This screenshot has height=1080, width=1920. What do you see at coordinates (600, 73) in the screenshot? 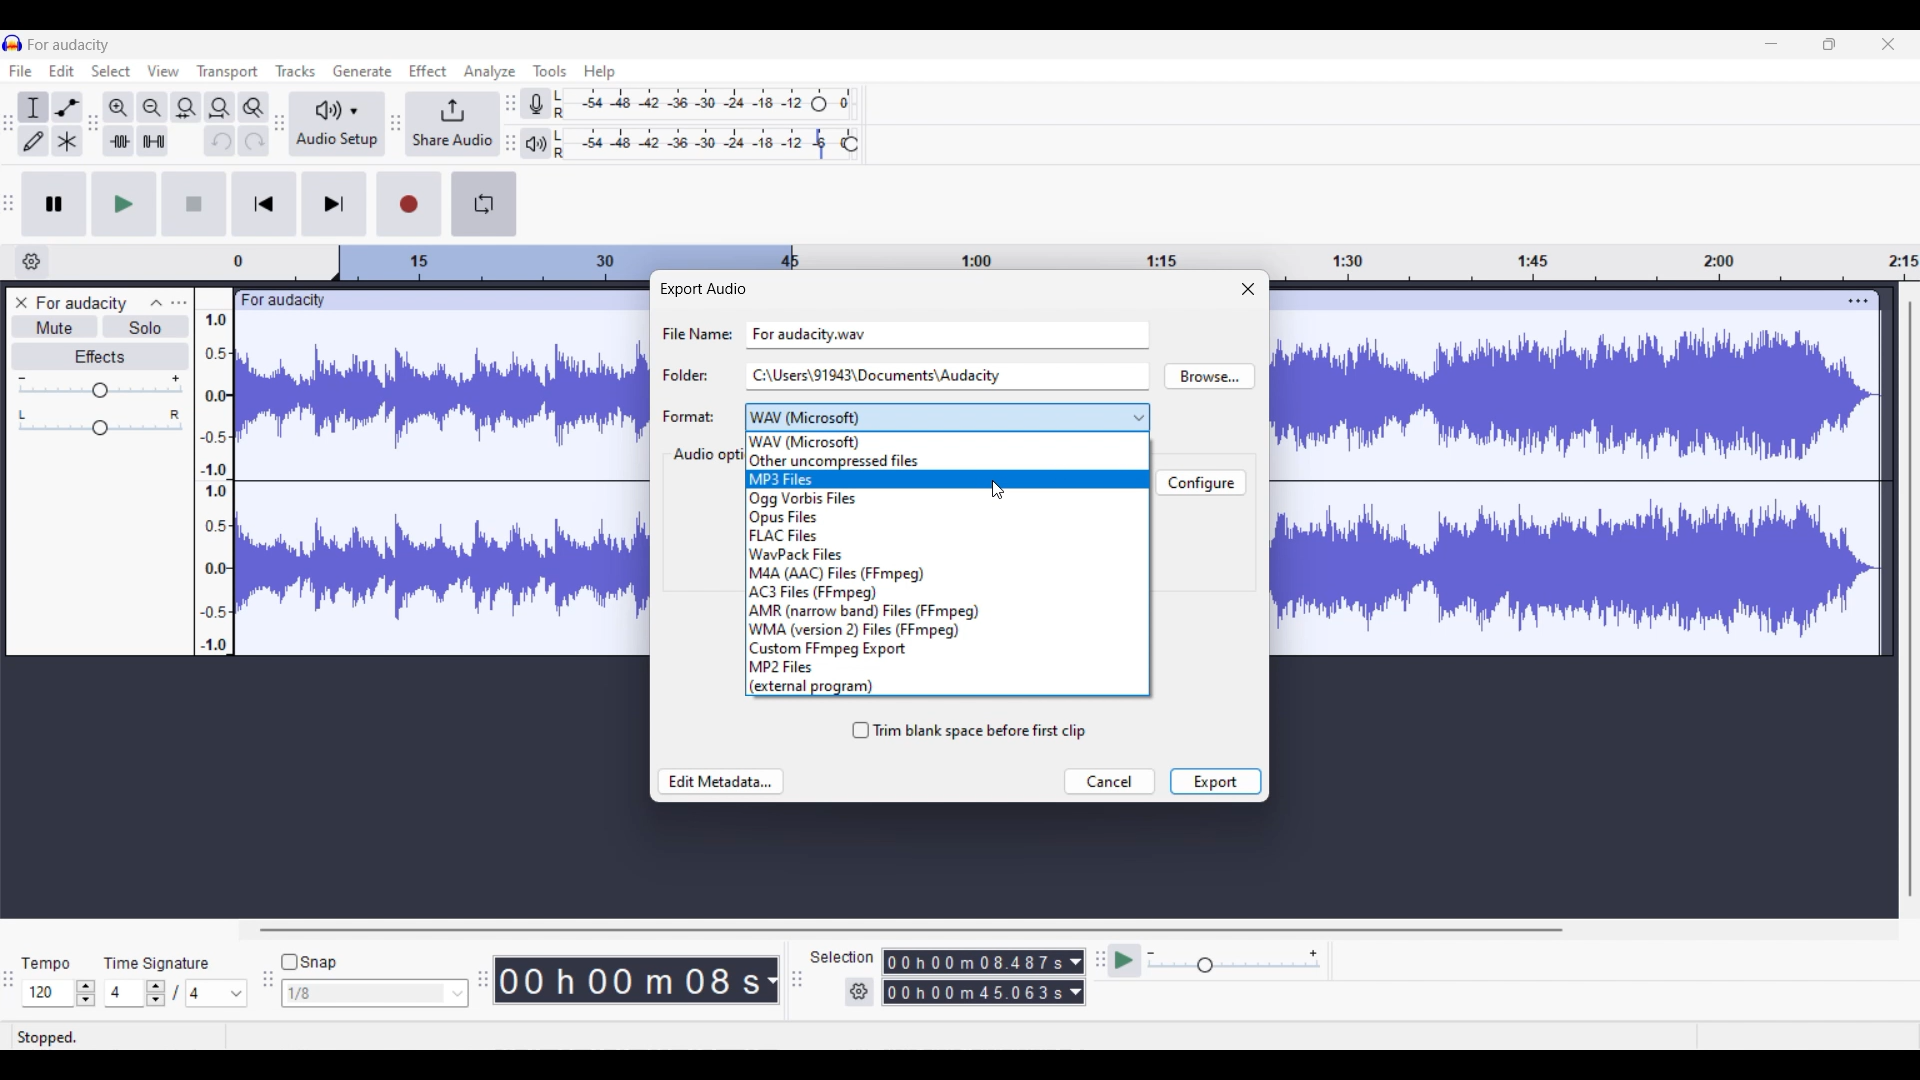
I see `Help menu` at bounding box center [600, 73].